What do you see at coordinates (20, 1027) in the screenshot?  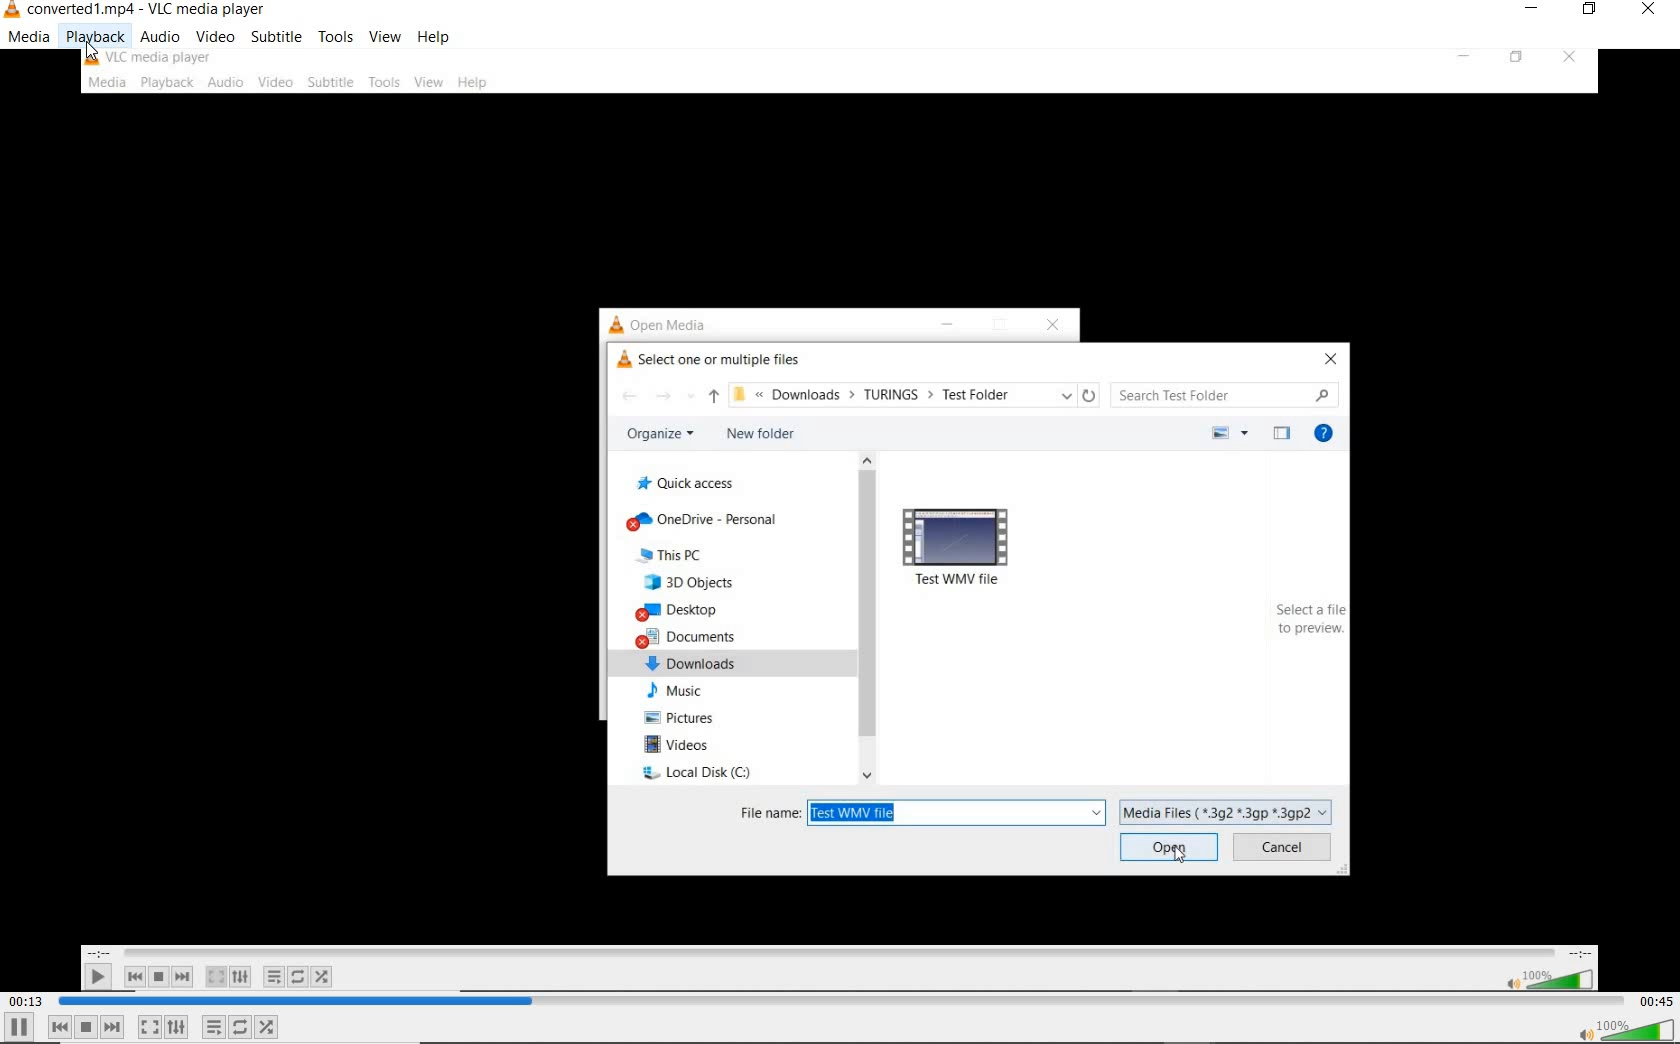 I see `pause` at bounding box center [20, 1027].